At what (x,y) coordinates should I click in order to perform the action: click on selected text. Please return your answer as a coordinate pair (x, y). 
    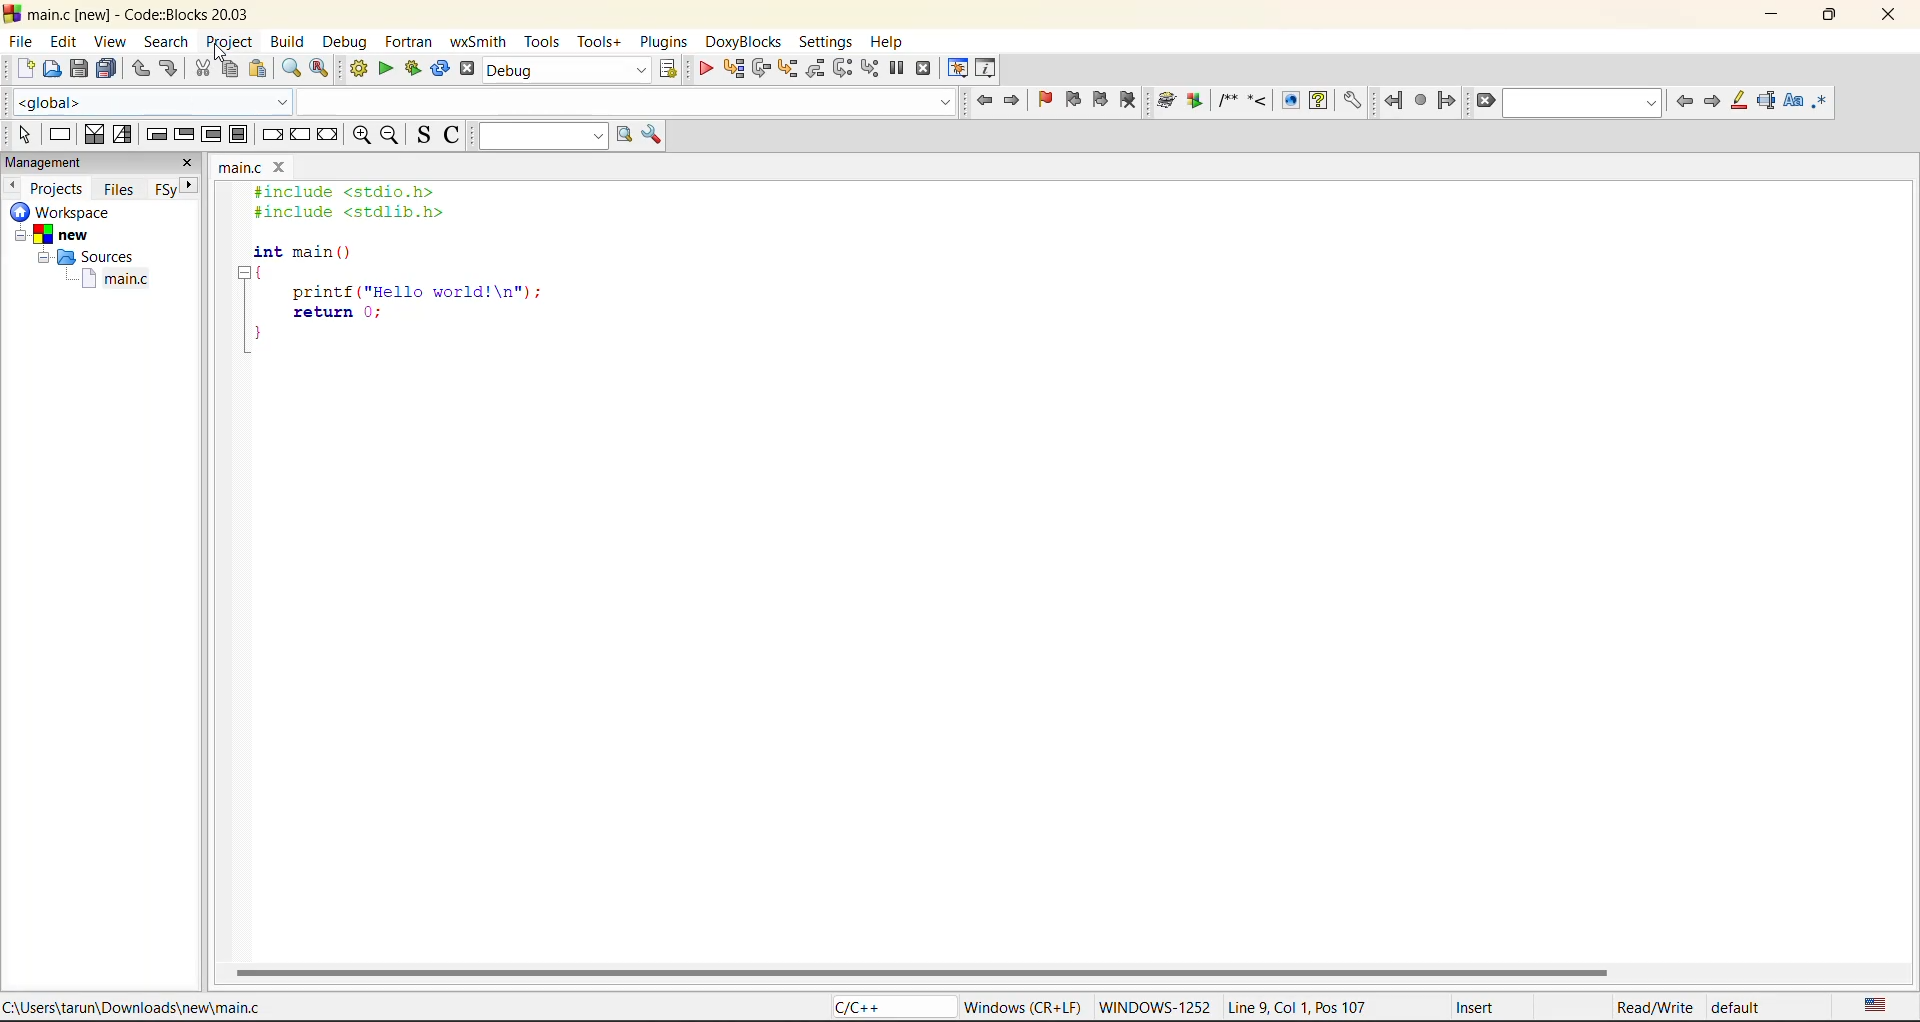
    Looking at the image, I should click on (1767, 102).